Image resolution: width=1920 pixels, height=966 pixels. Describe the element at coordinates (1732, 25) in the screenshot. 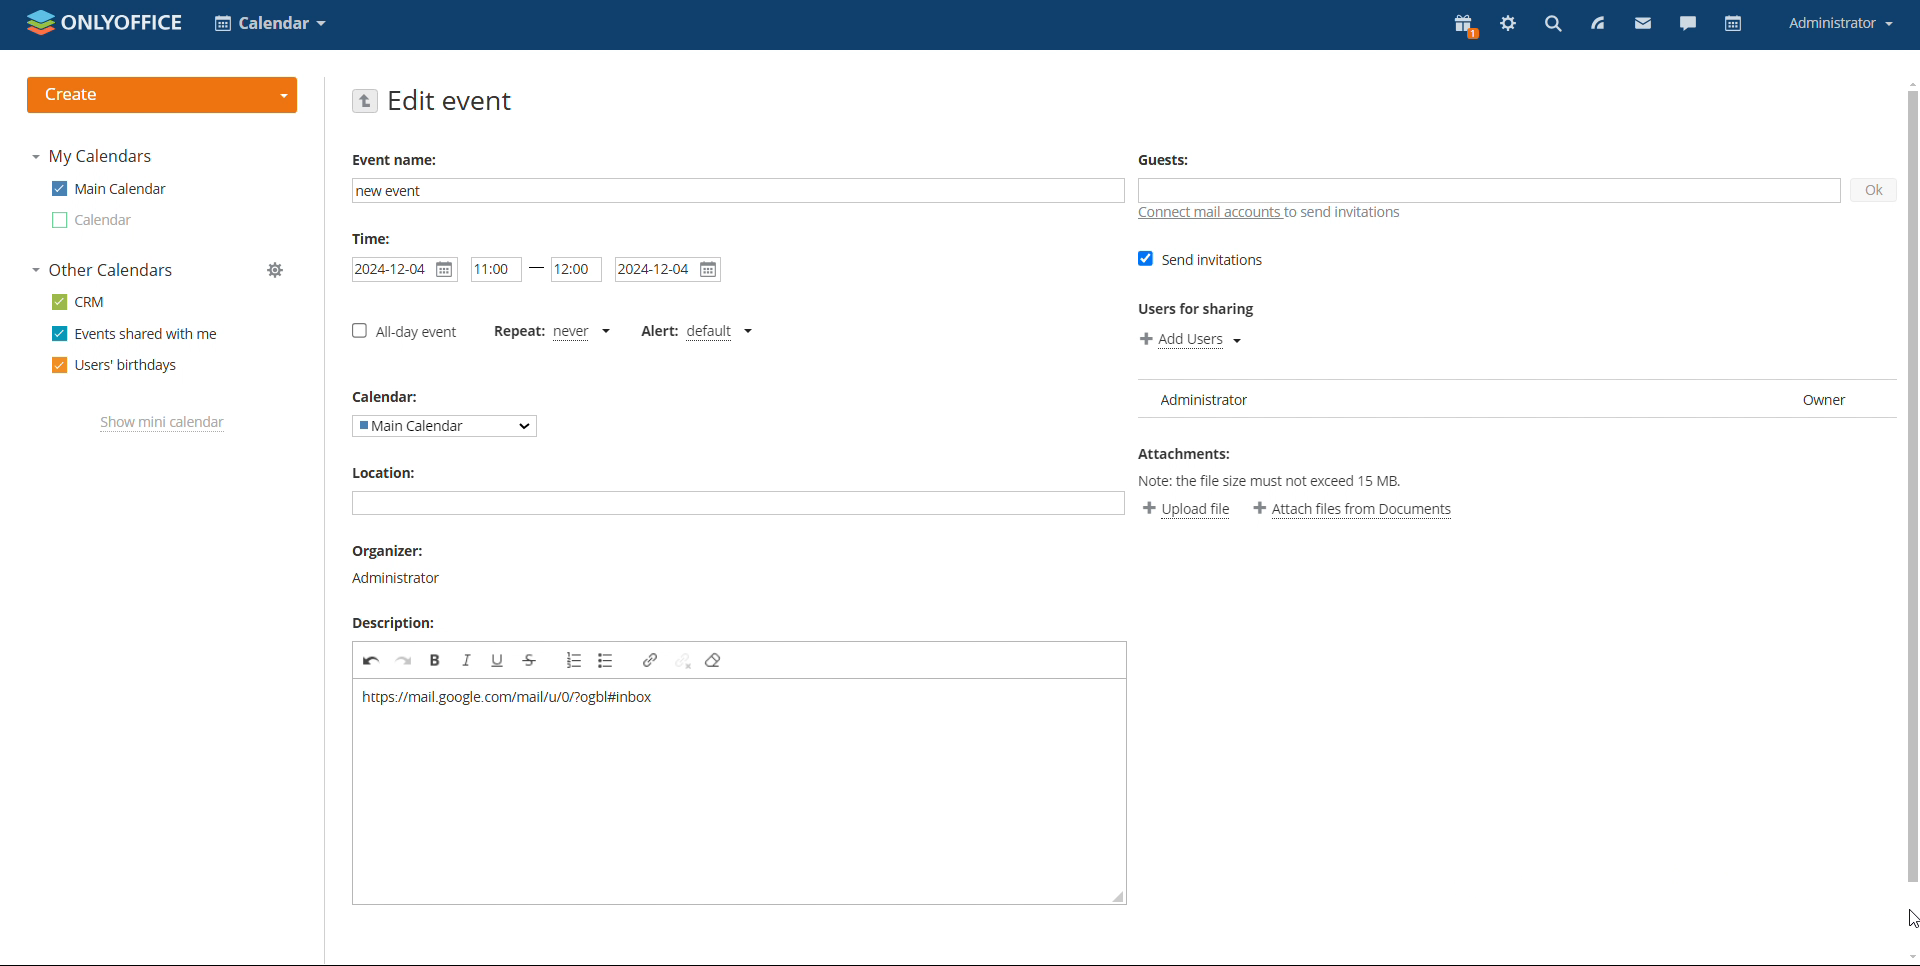

I see `calendar` at that location.